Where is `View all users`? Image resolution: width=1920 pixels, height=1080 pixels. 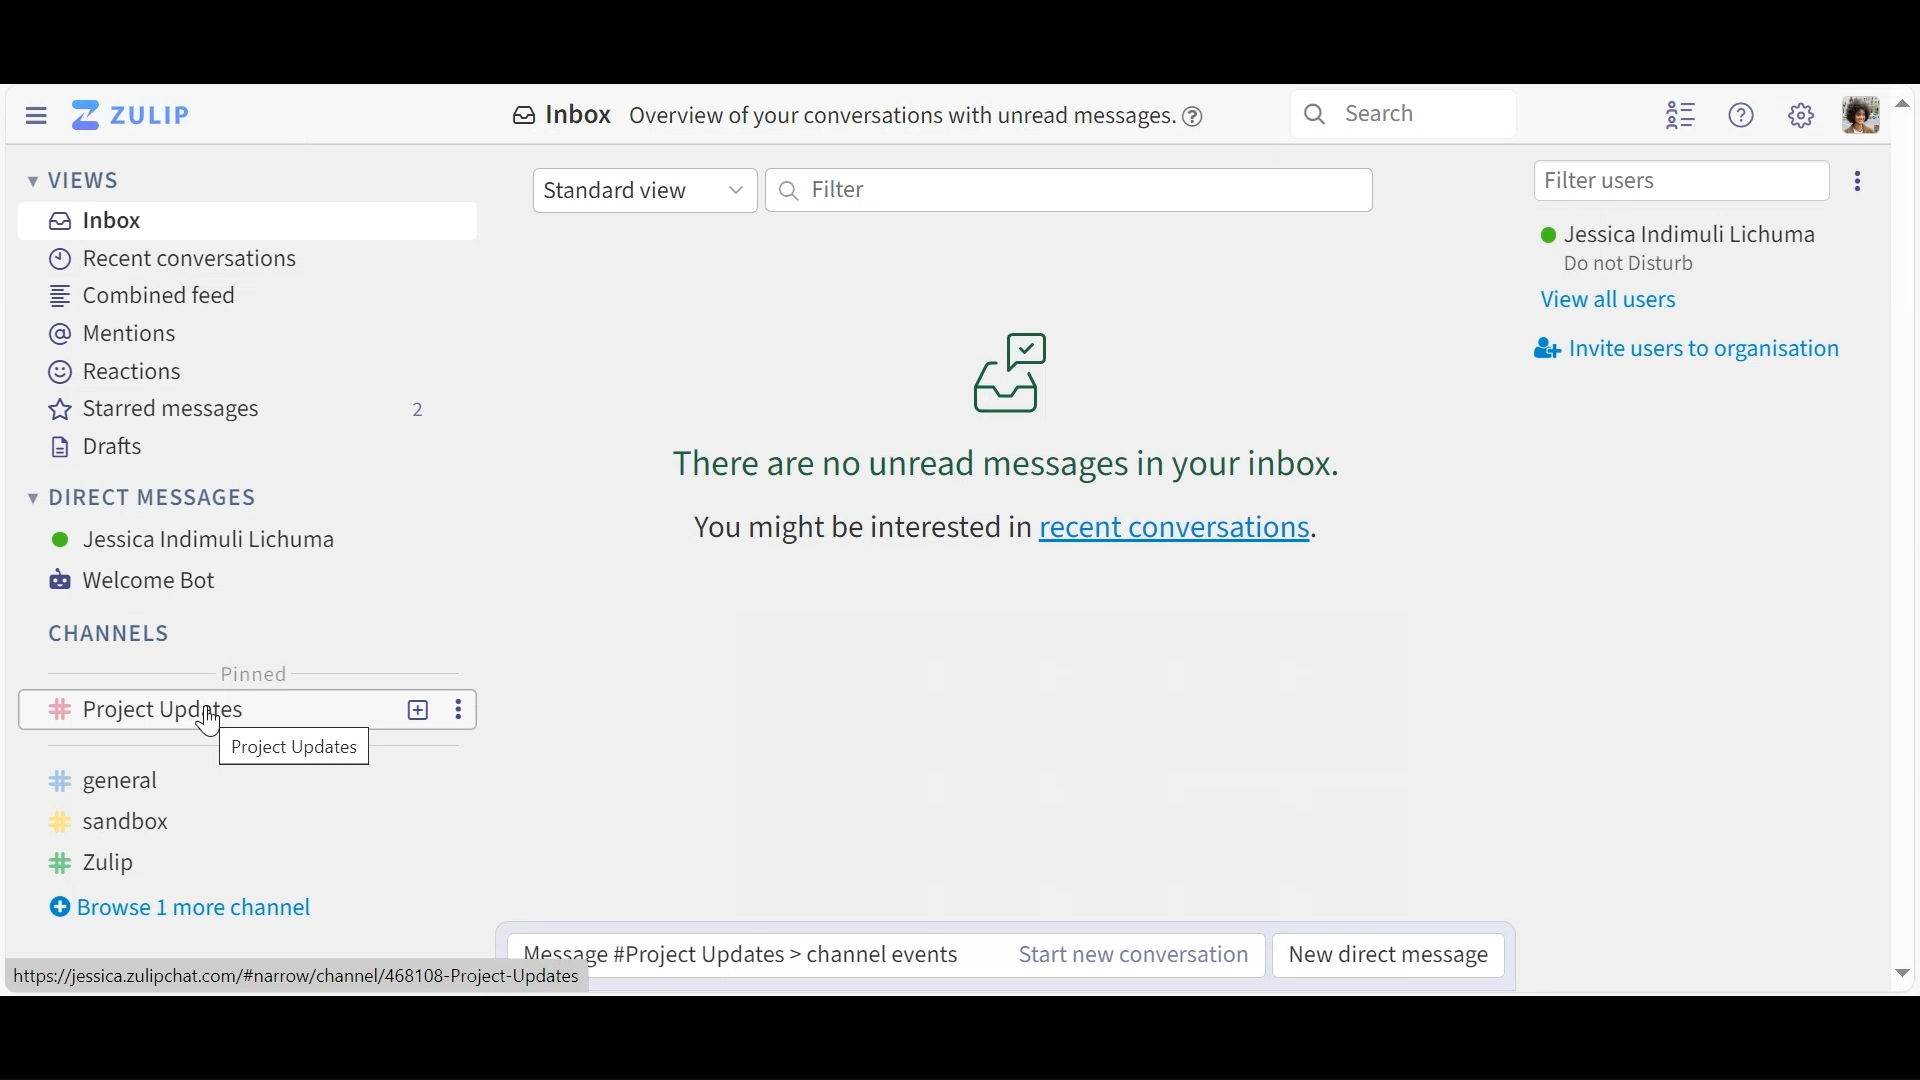 View all users is located at coordinates (1613, 300).